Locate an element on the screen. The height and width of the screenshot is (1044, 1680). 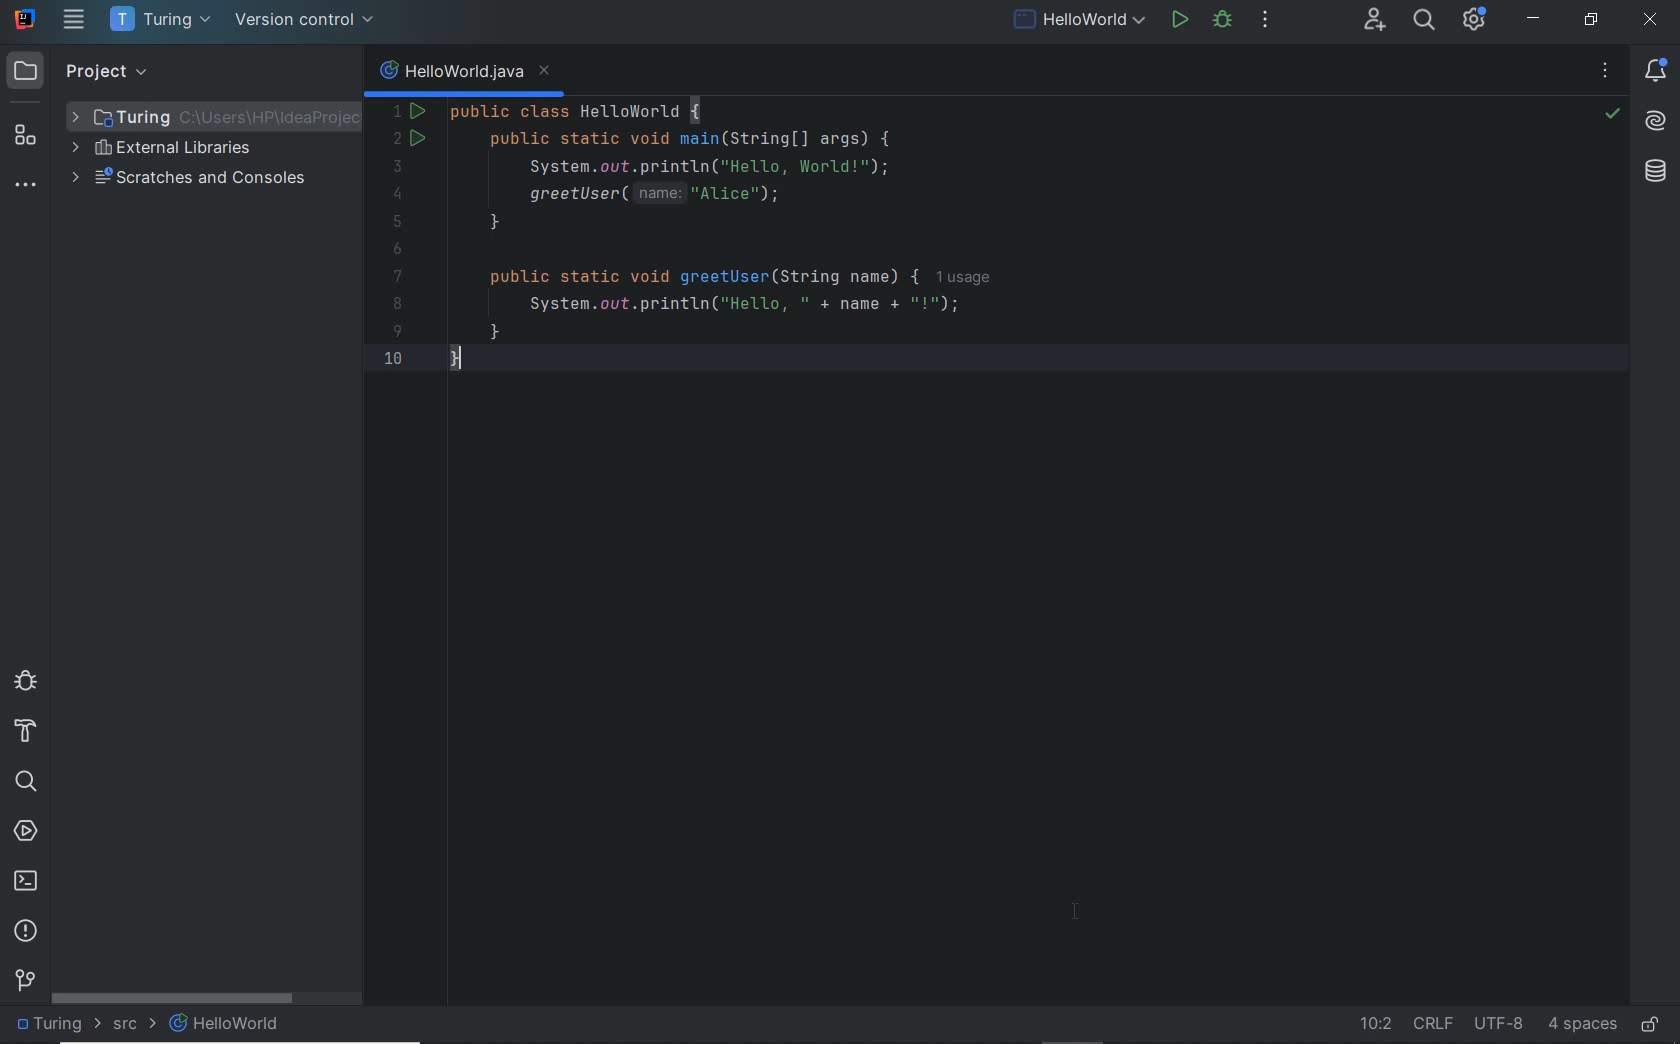
Database is located at coordinates (1659, 176).